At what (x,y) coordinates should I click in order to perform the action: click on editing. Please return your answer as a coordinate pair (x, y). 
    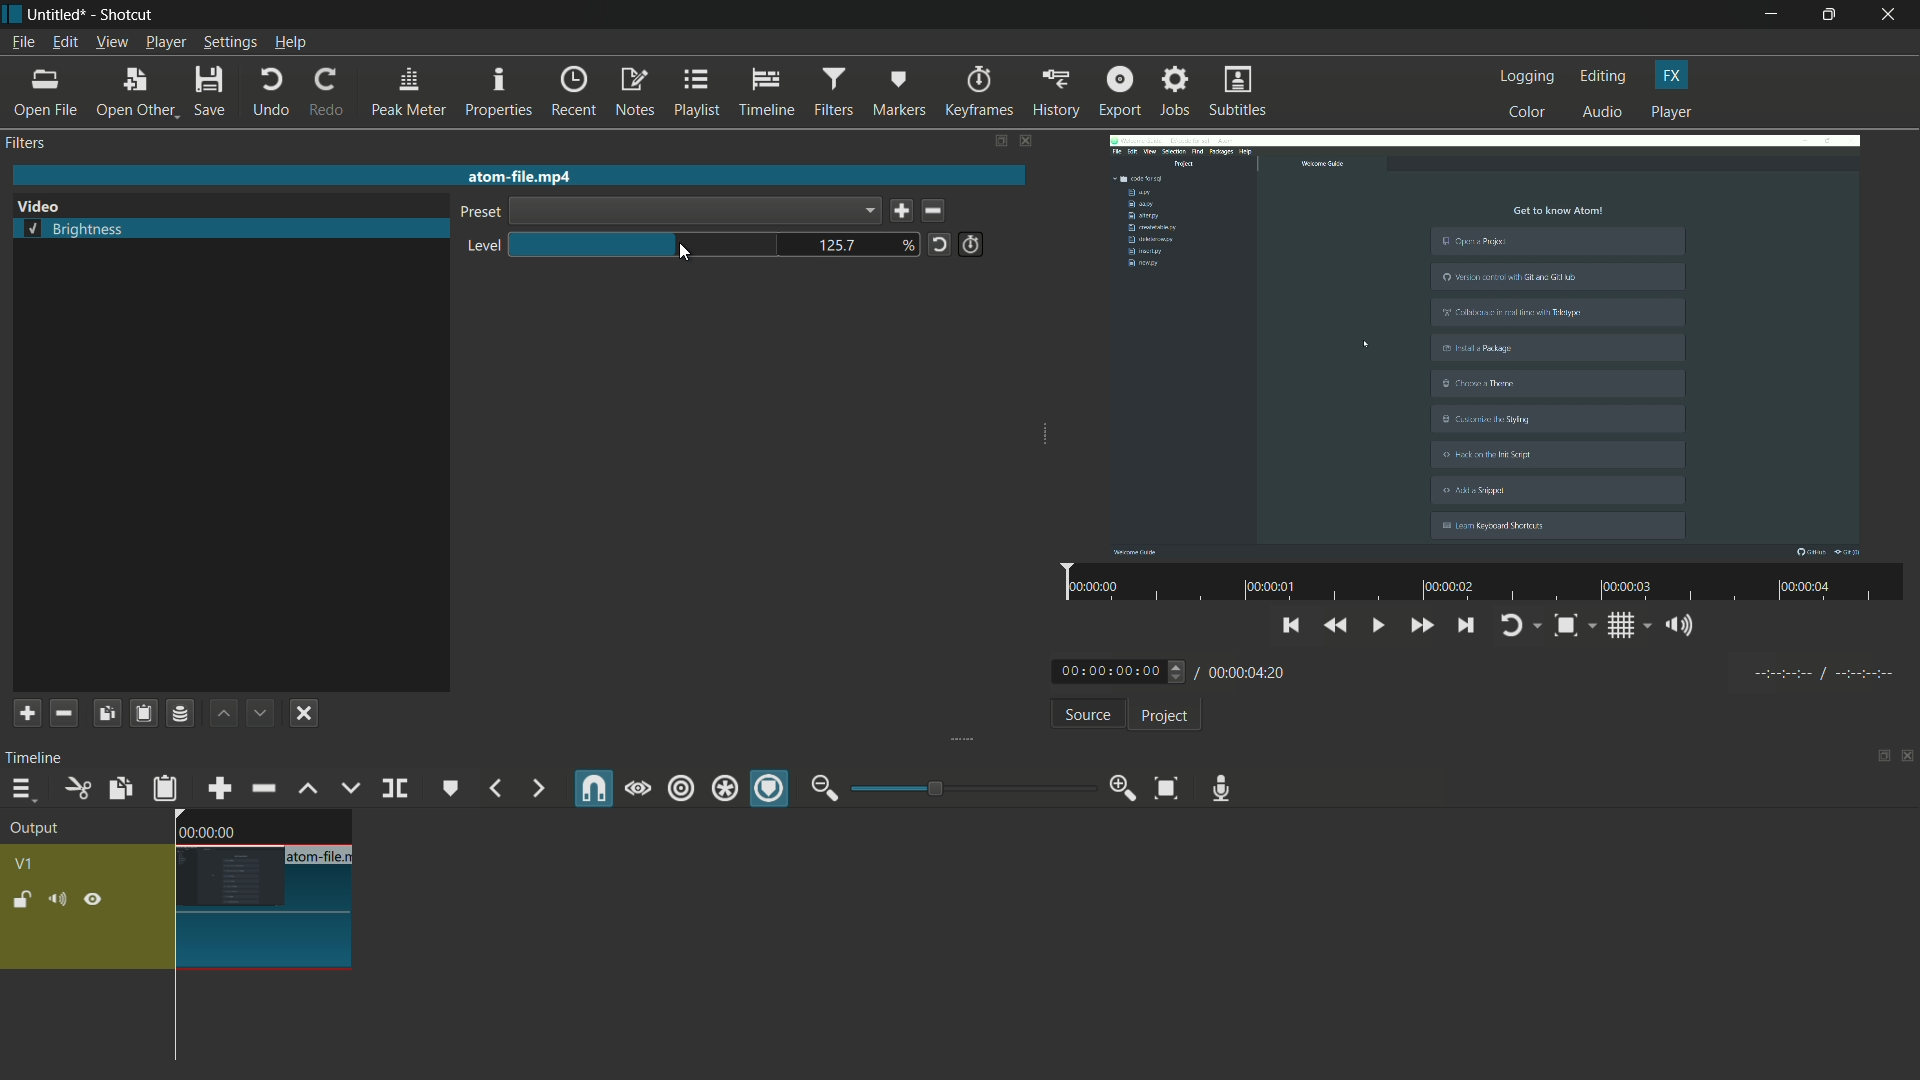
    Looking at the image, I should click on (1604, 76).